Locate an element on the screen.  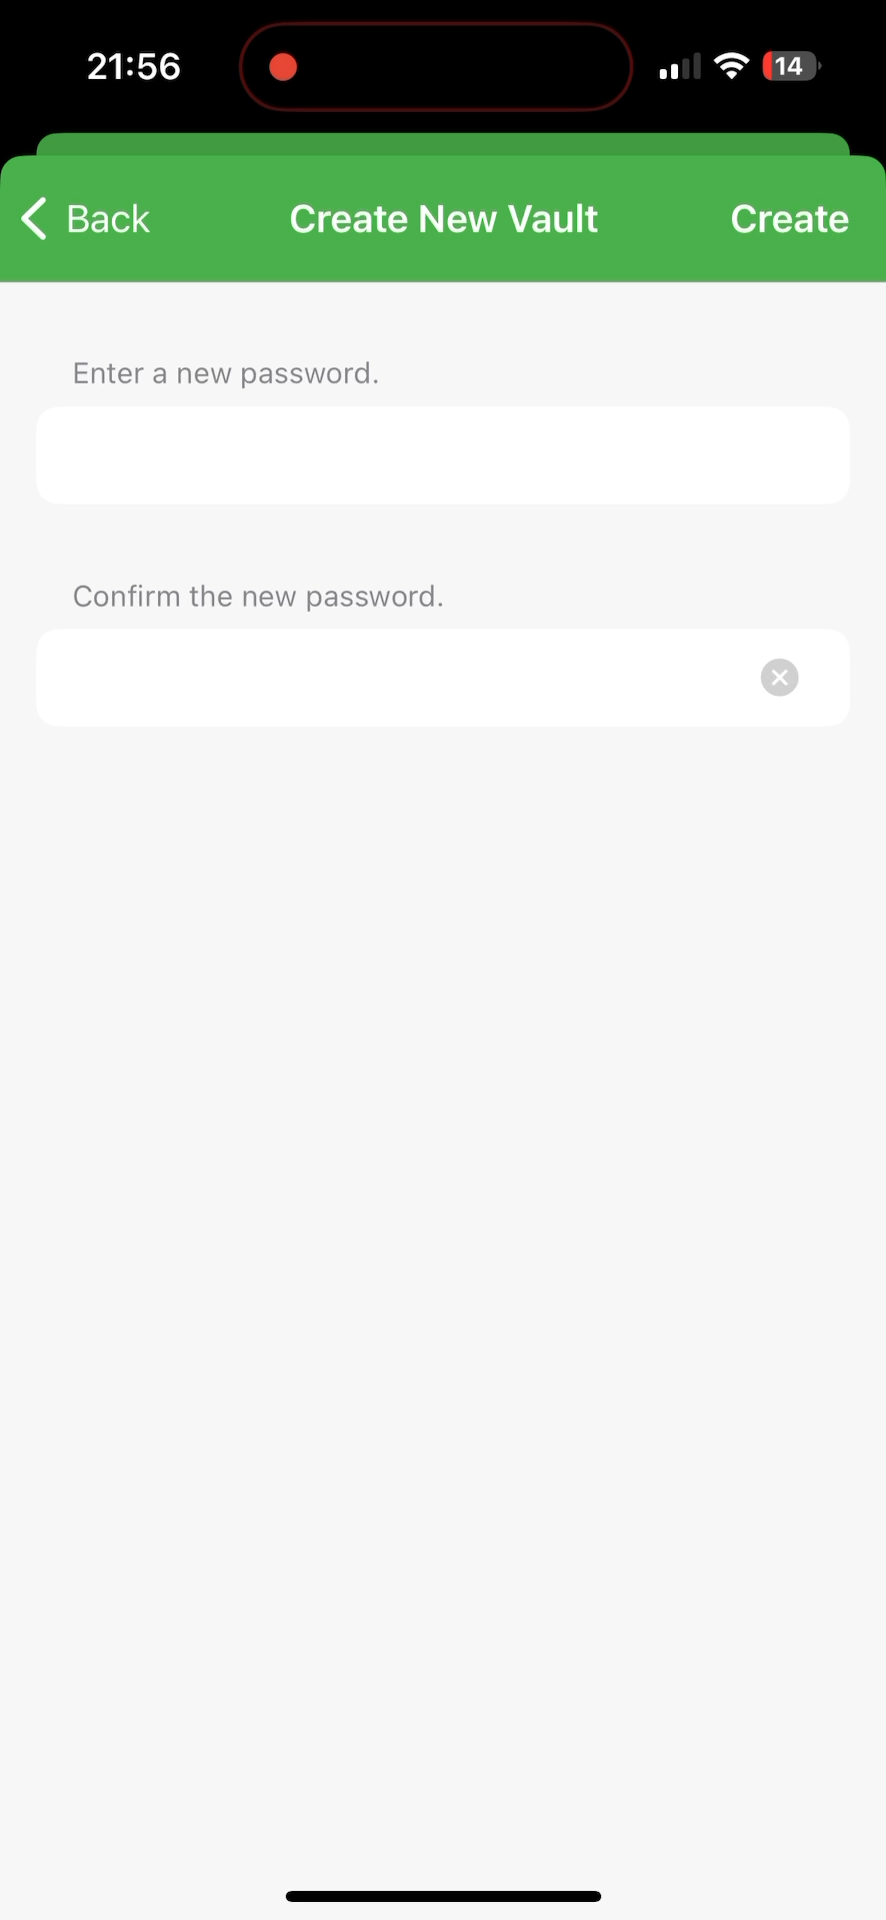
21:56 is located at coordinates (131, 70).